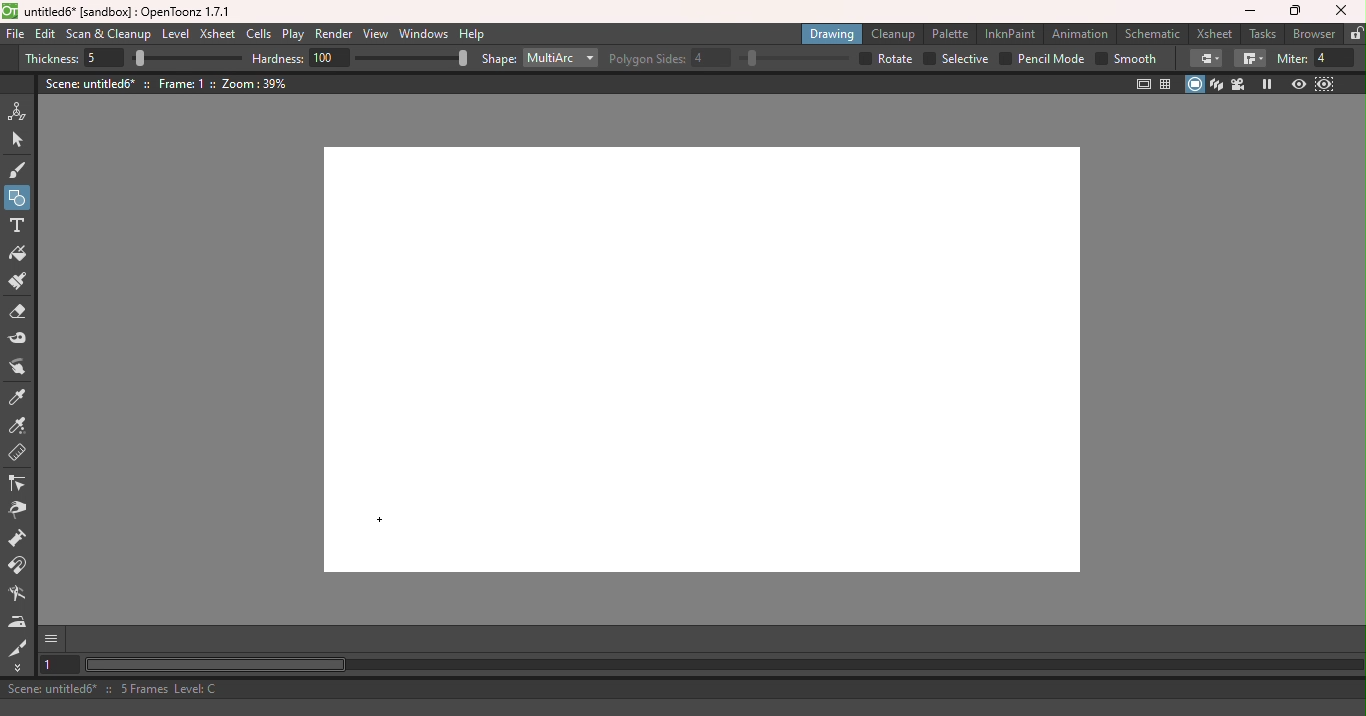 This screenshot has height=716, width=1366. Describe the element at coordinates (671, 56) in the screenshot. I see `Polygon sides` at that location.